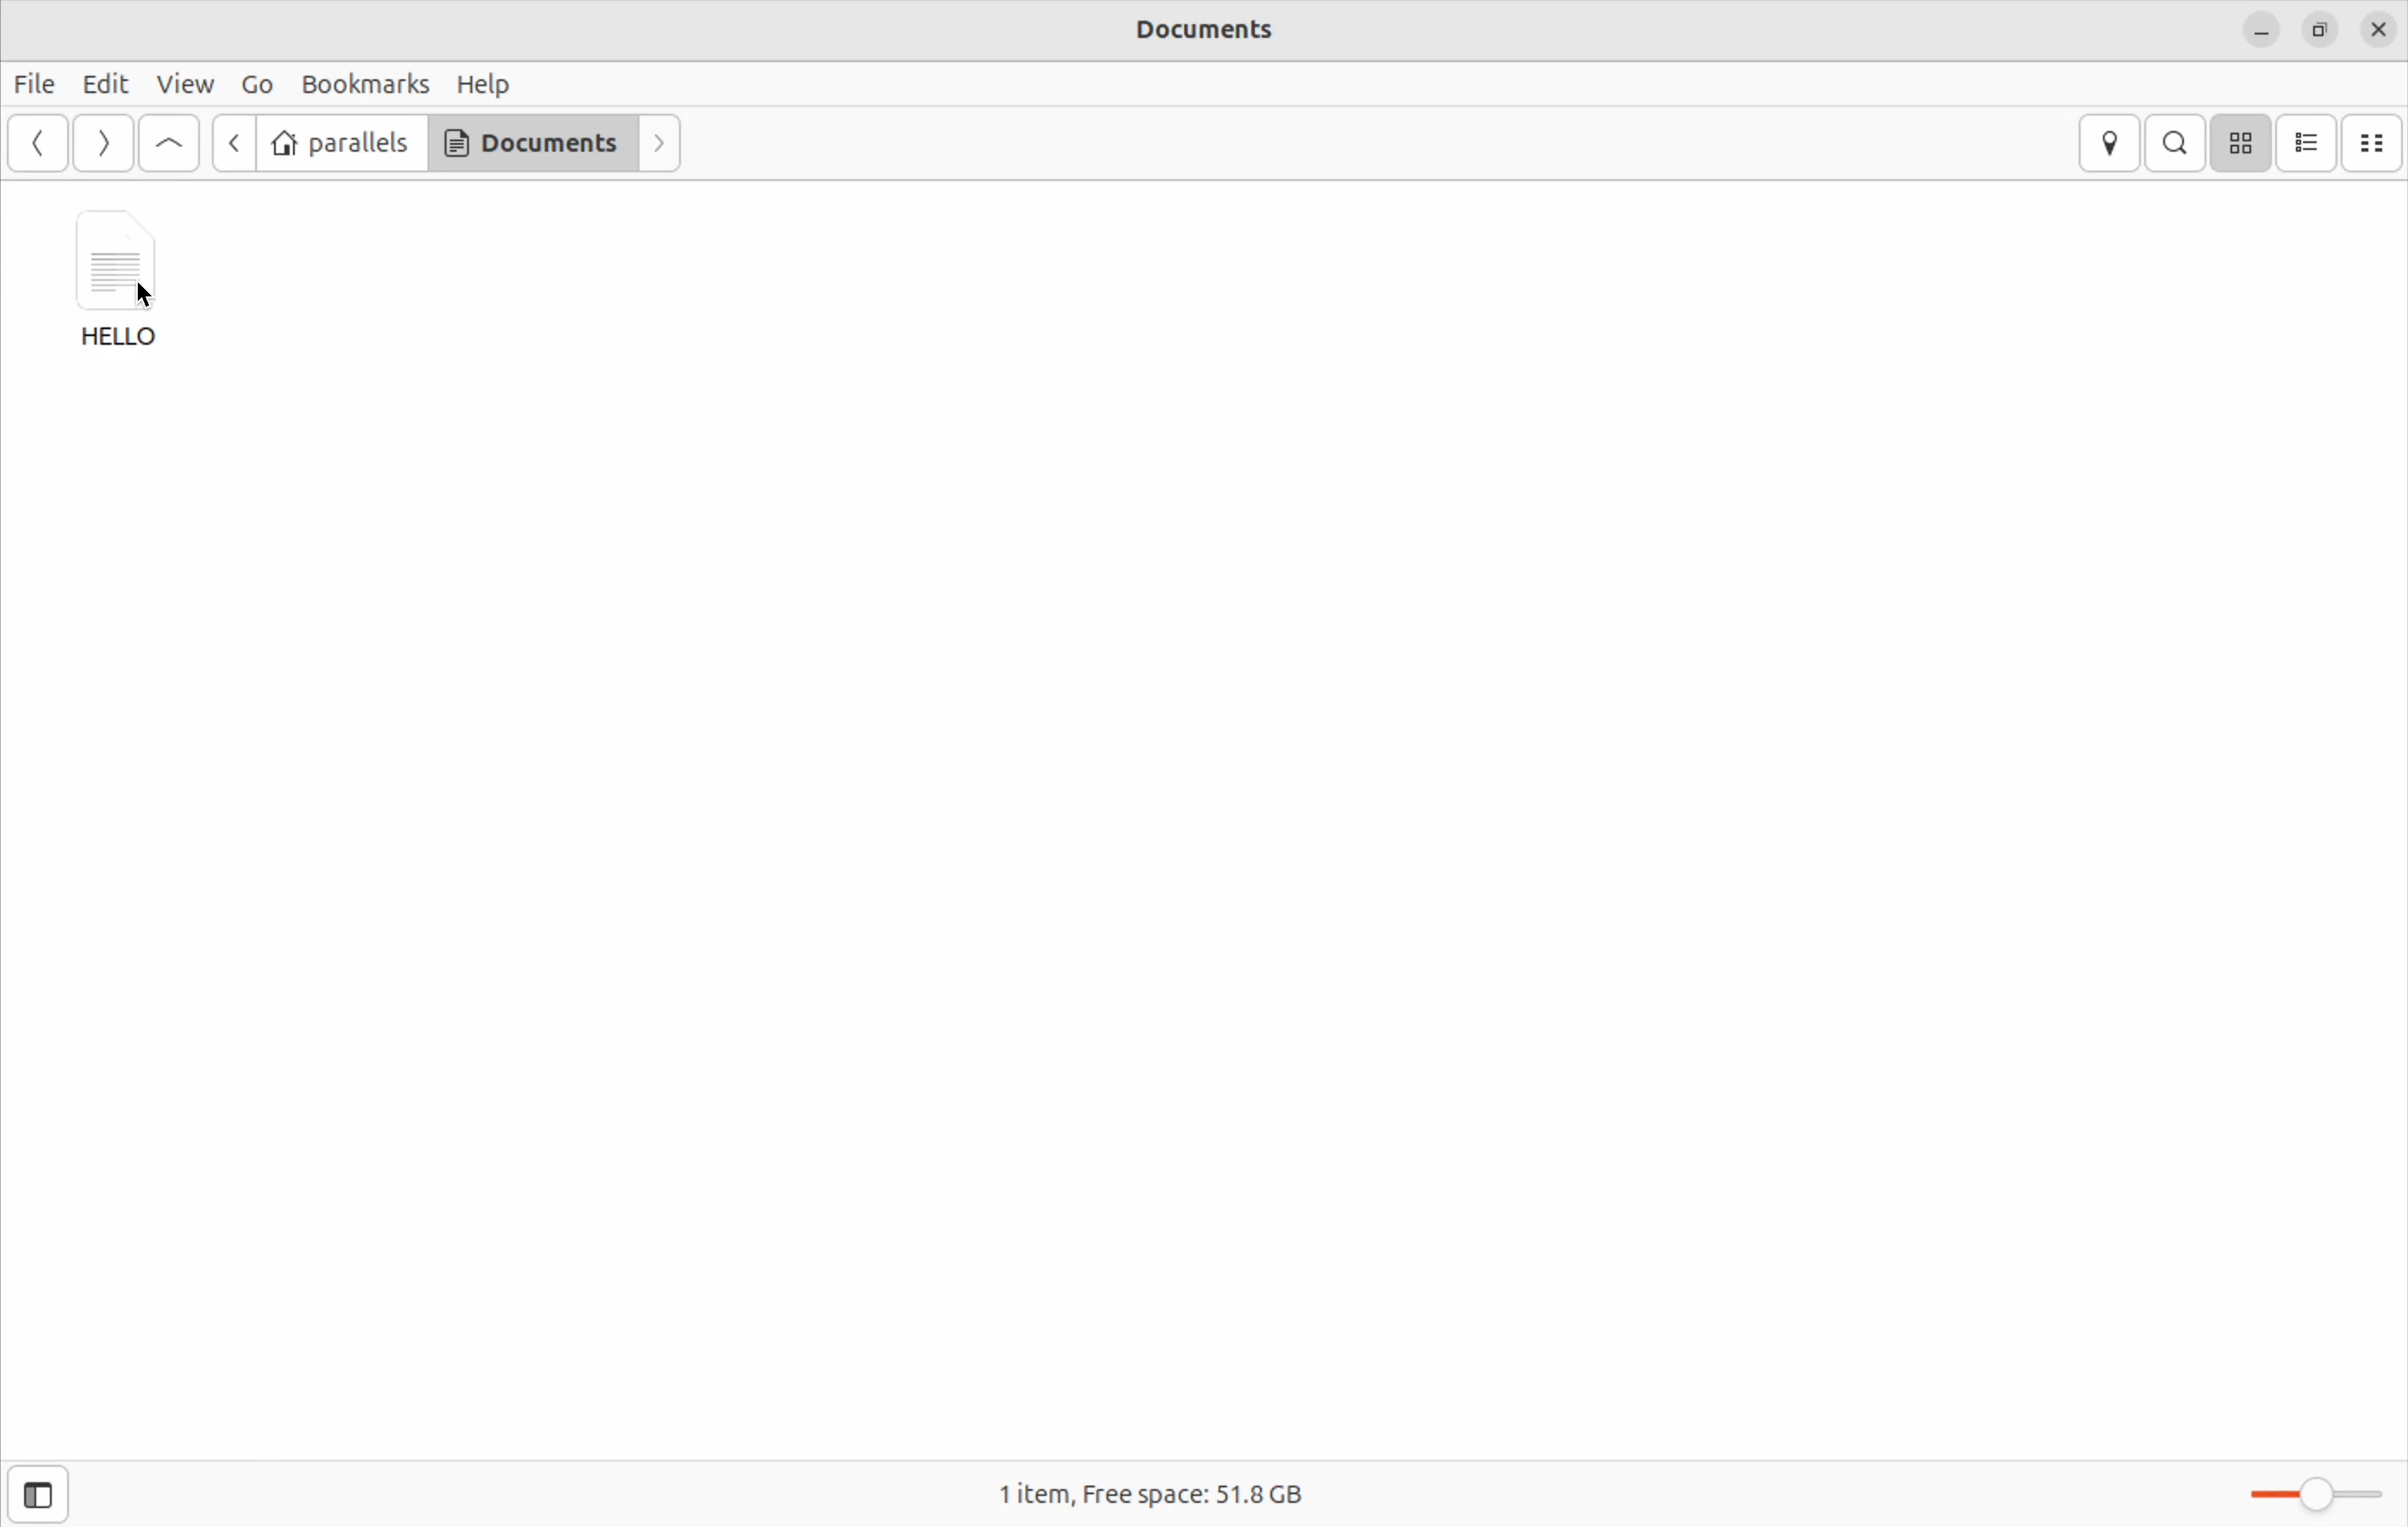  Describe the element at coordinates (529, 141) in the screenshot. I see `Documents` at that location.